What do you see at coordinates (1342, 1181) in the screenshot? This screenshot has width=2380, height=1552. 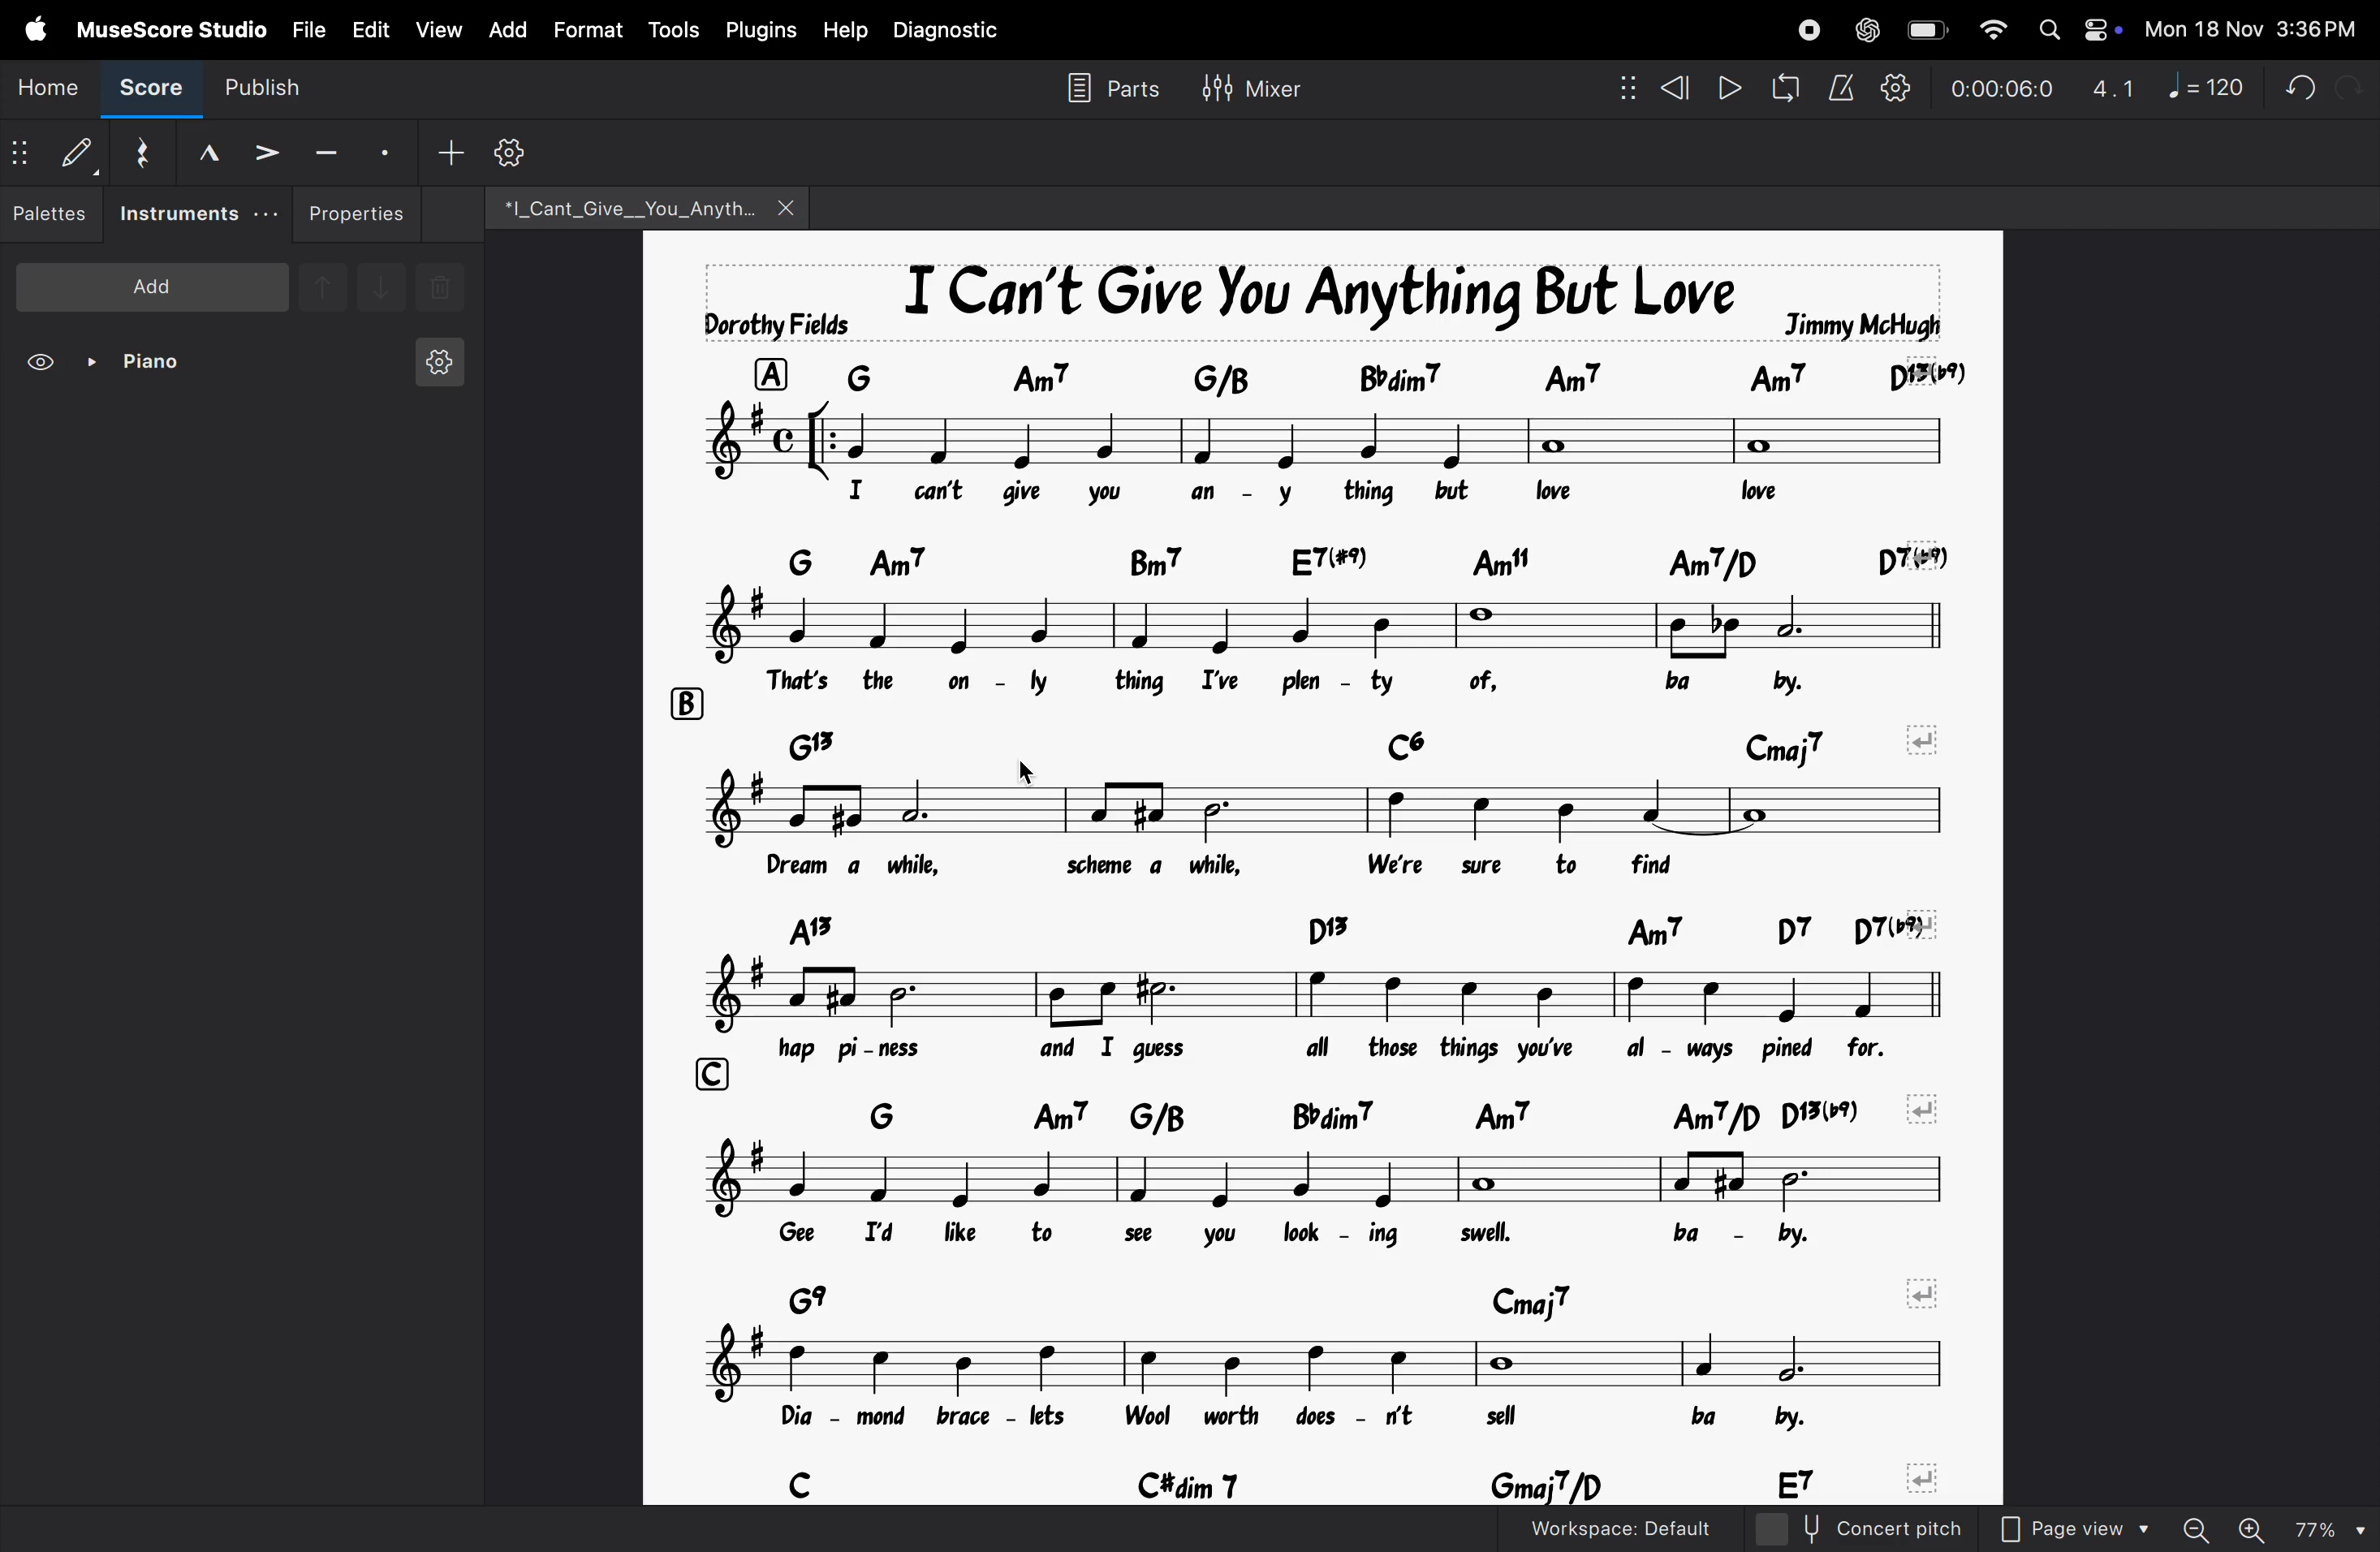 I see `notes` at bounding box center [1342, 1181].